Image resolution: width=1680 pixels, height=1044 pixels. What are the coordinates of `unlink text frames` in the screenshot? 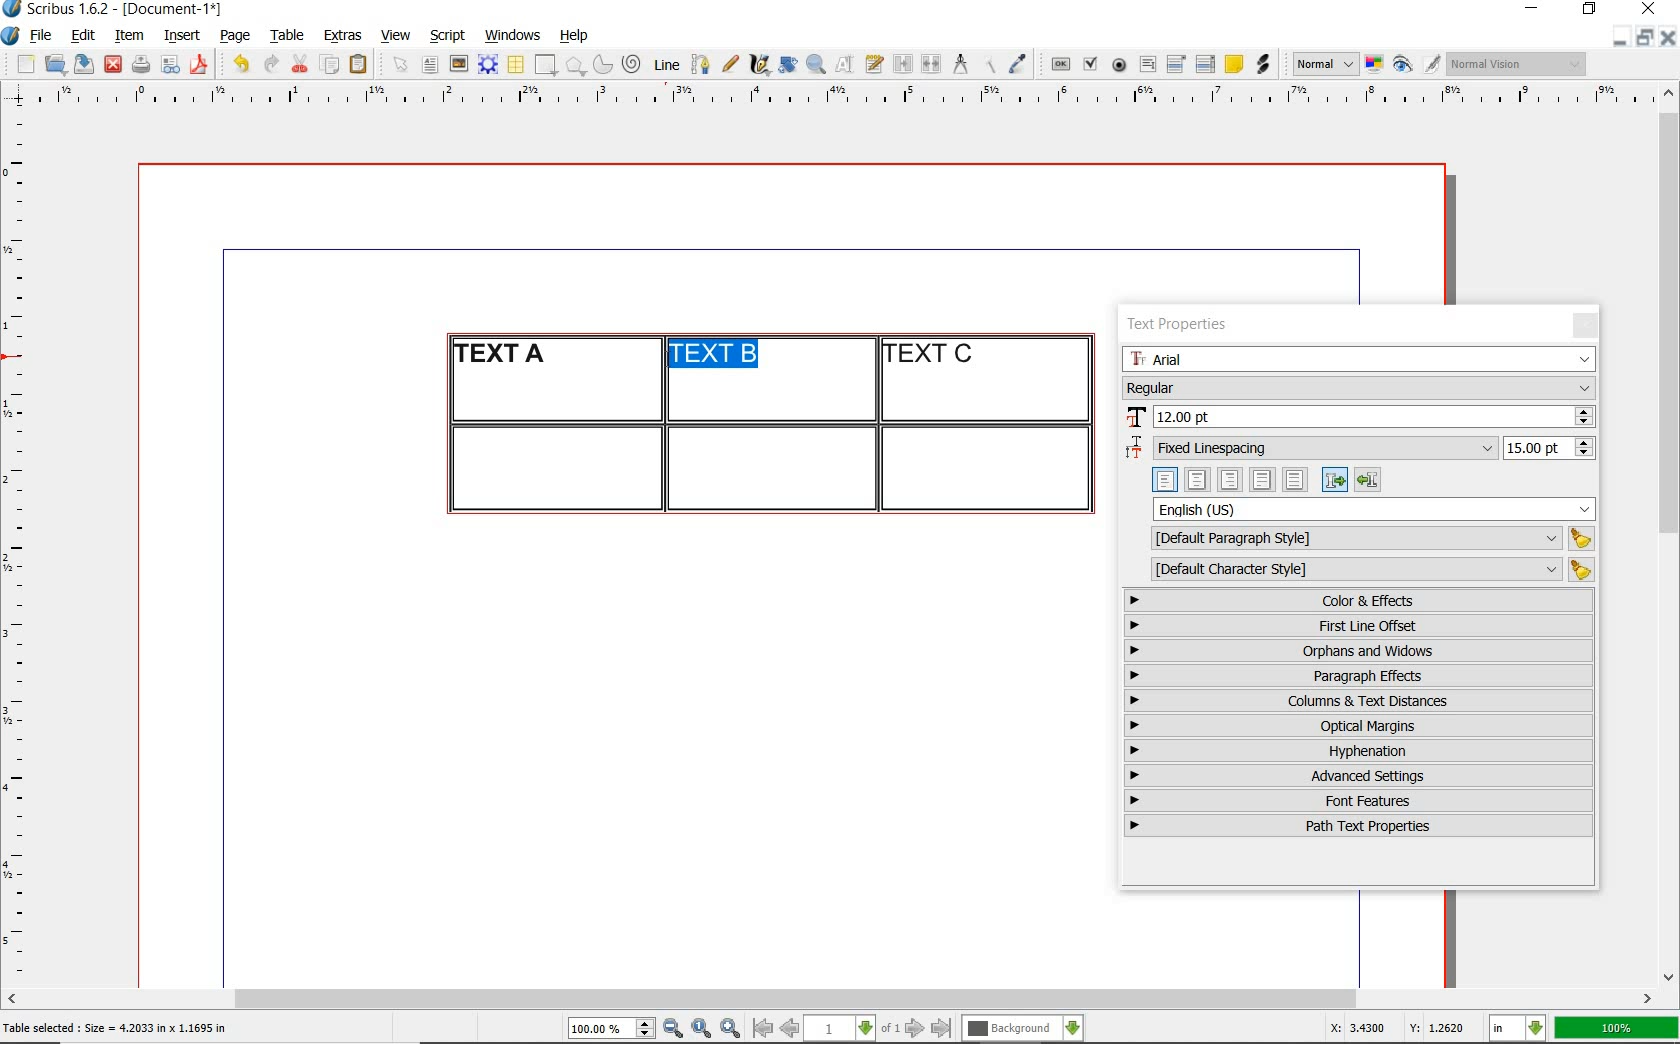 It's located at (931, 65).